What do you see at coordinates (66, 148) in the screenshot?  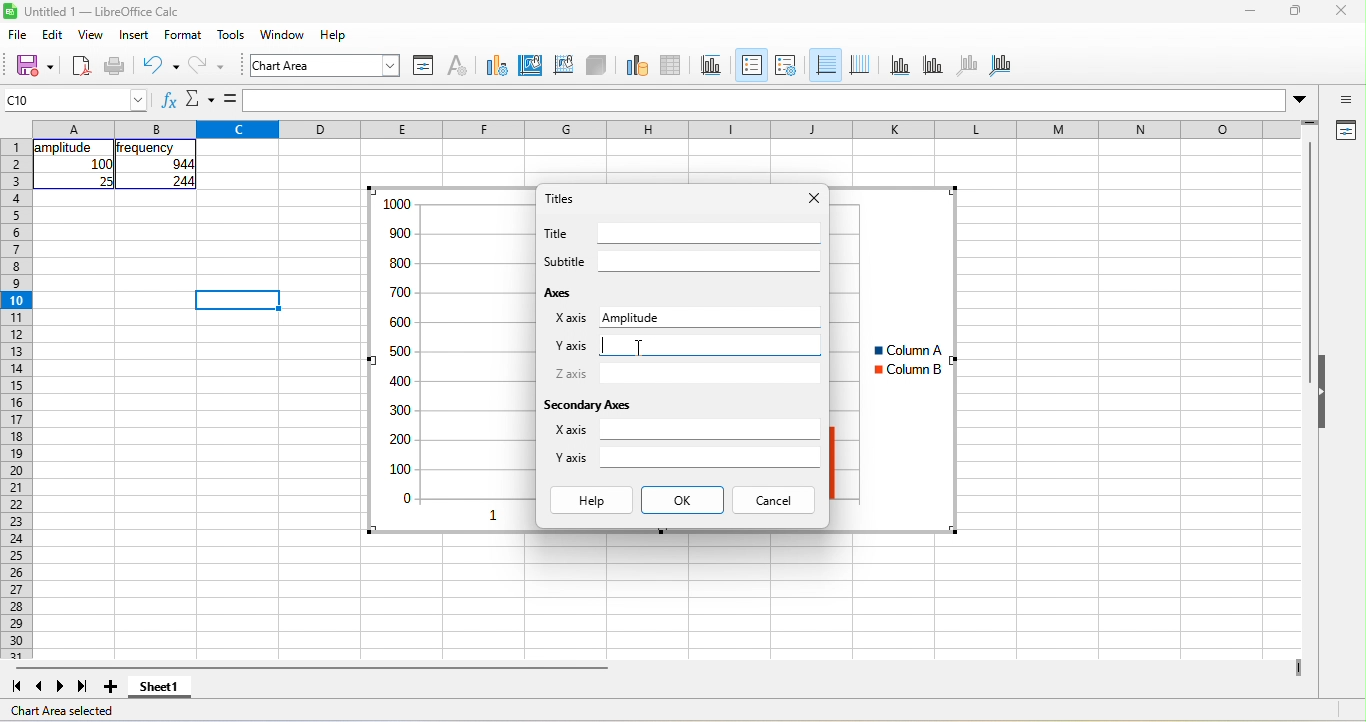 I see `amplitude` at bounding box center [66, 148].